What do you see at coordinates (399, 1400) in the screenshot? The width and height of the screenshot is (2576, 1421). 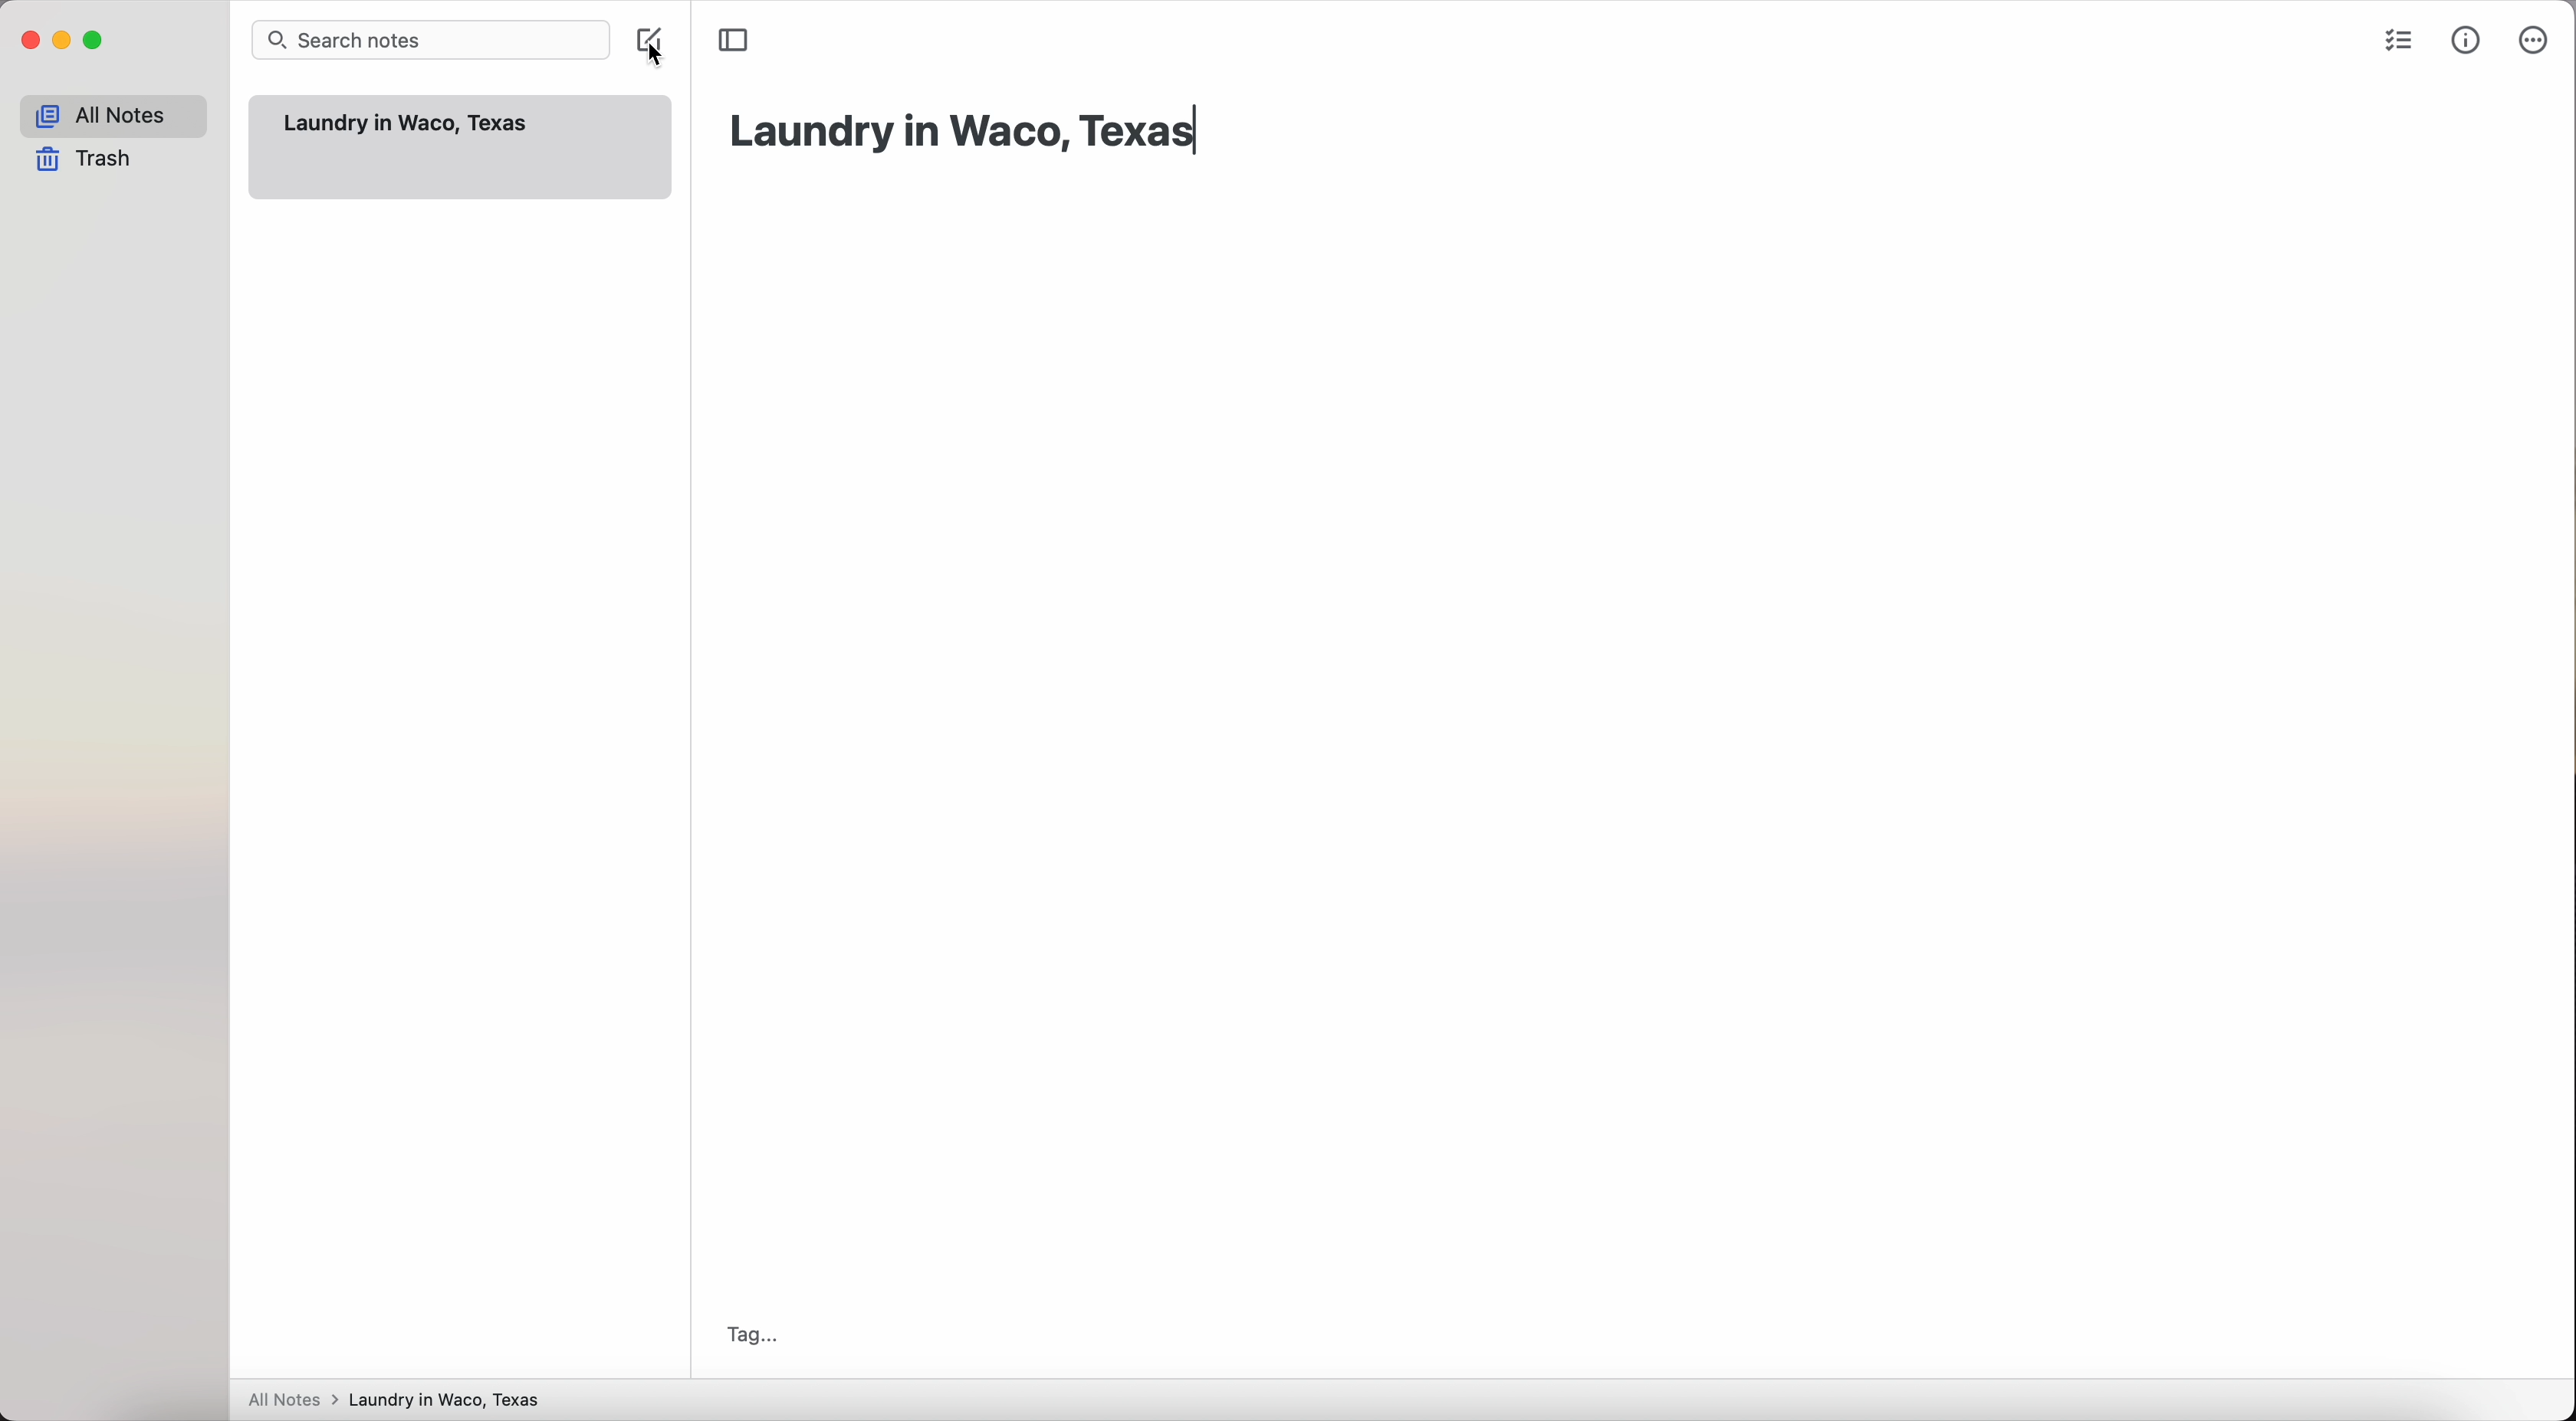 I see `all notes > Laundry in Waco, Texas` at bounding box center [399, 1400].